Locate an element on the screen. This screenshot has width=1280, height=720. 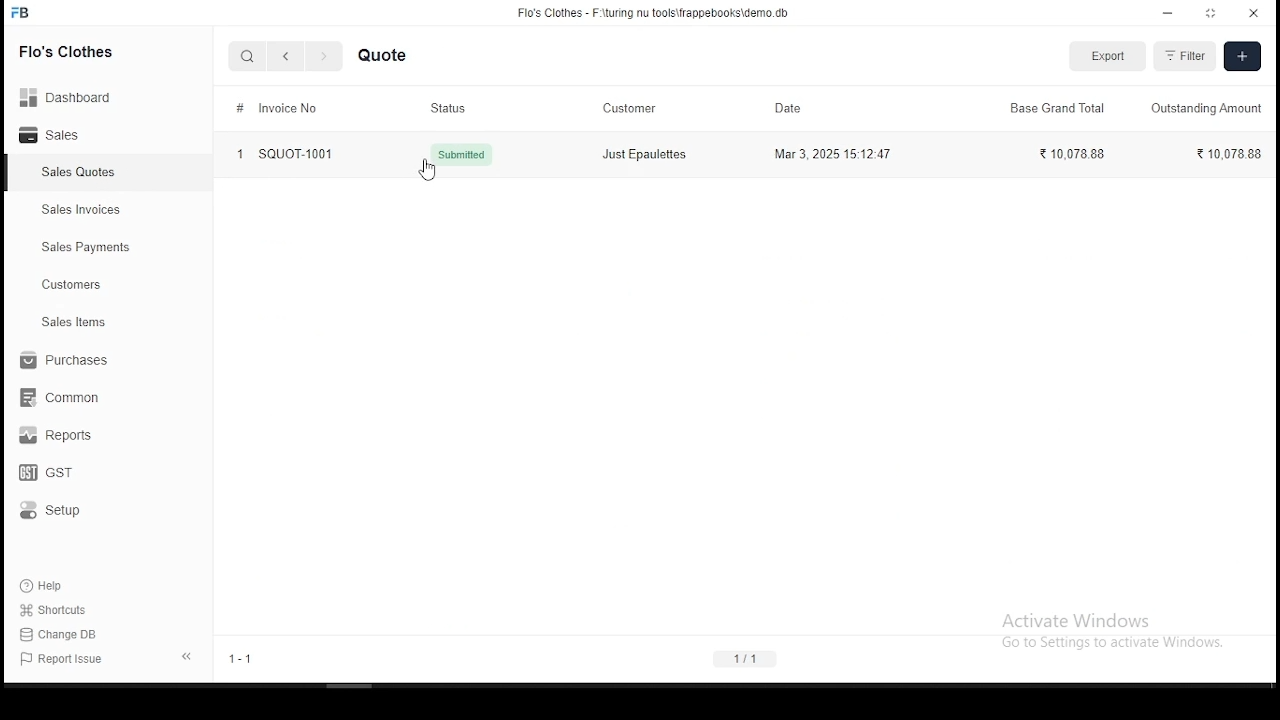
sales invoices is located at coordinates (86, 211).